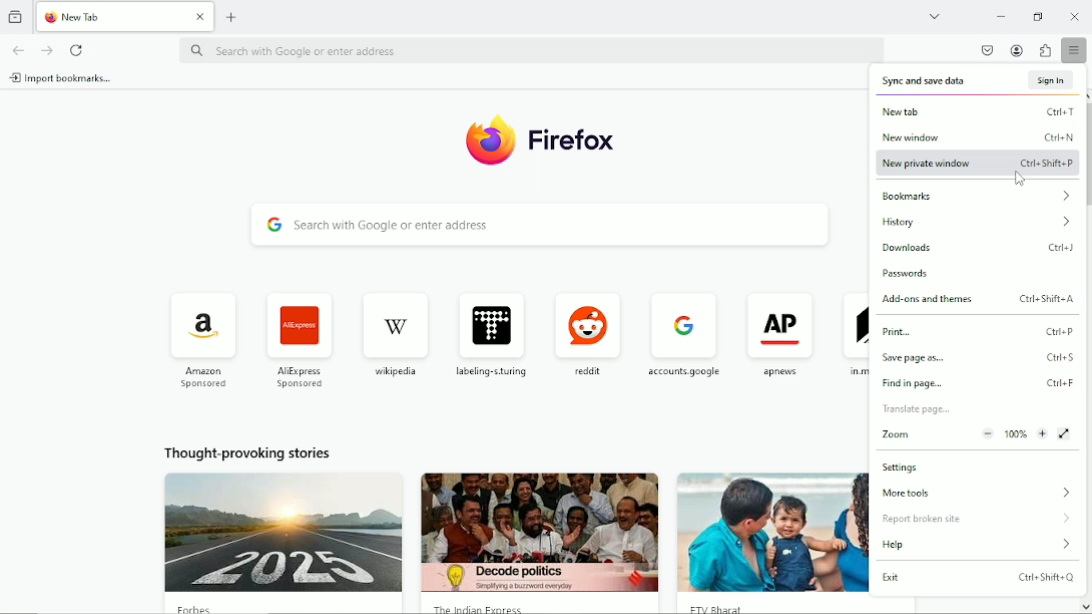 The image size is (1092, 614). What do you see at coordinates (978, 112) in the screenshot?
I see `new tab` at bounding box center [978, 112].